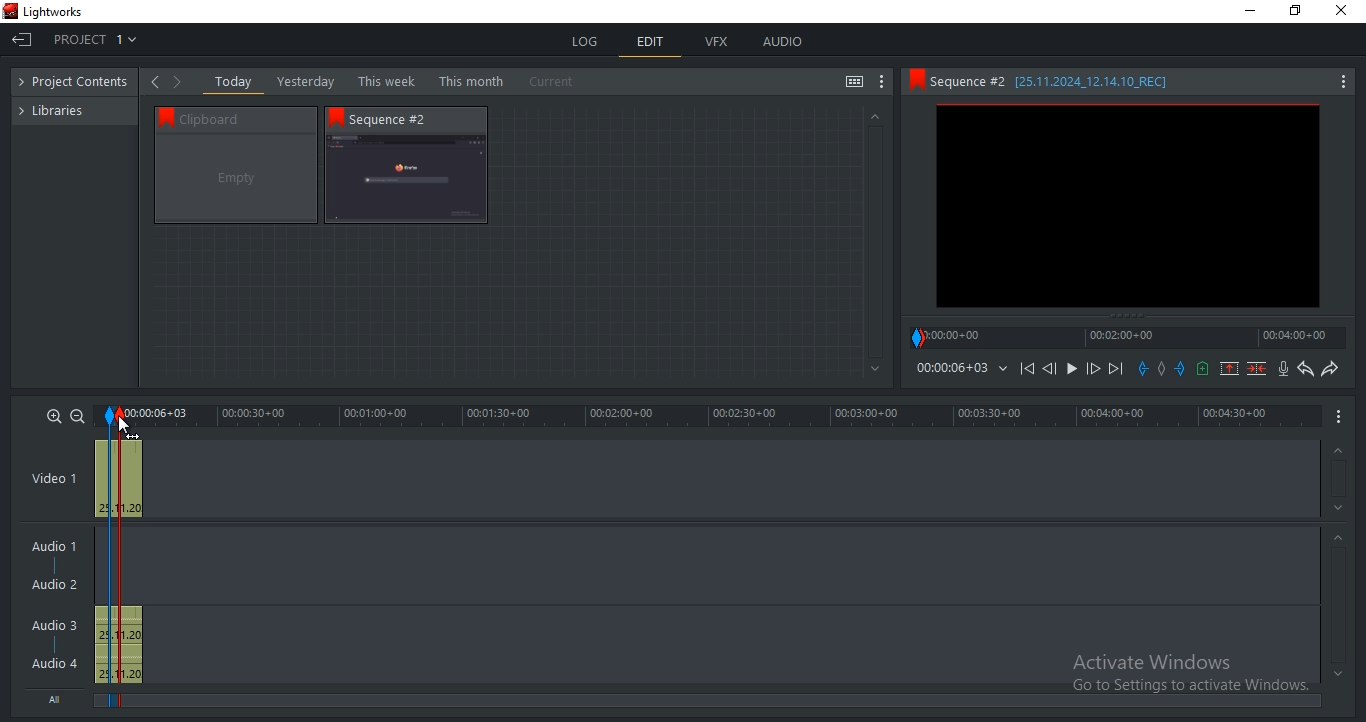  I want to click on Greyed out up arrow, so click(1336, 452).